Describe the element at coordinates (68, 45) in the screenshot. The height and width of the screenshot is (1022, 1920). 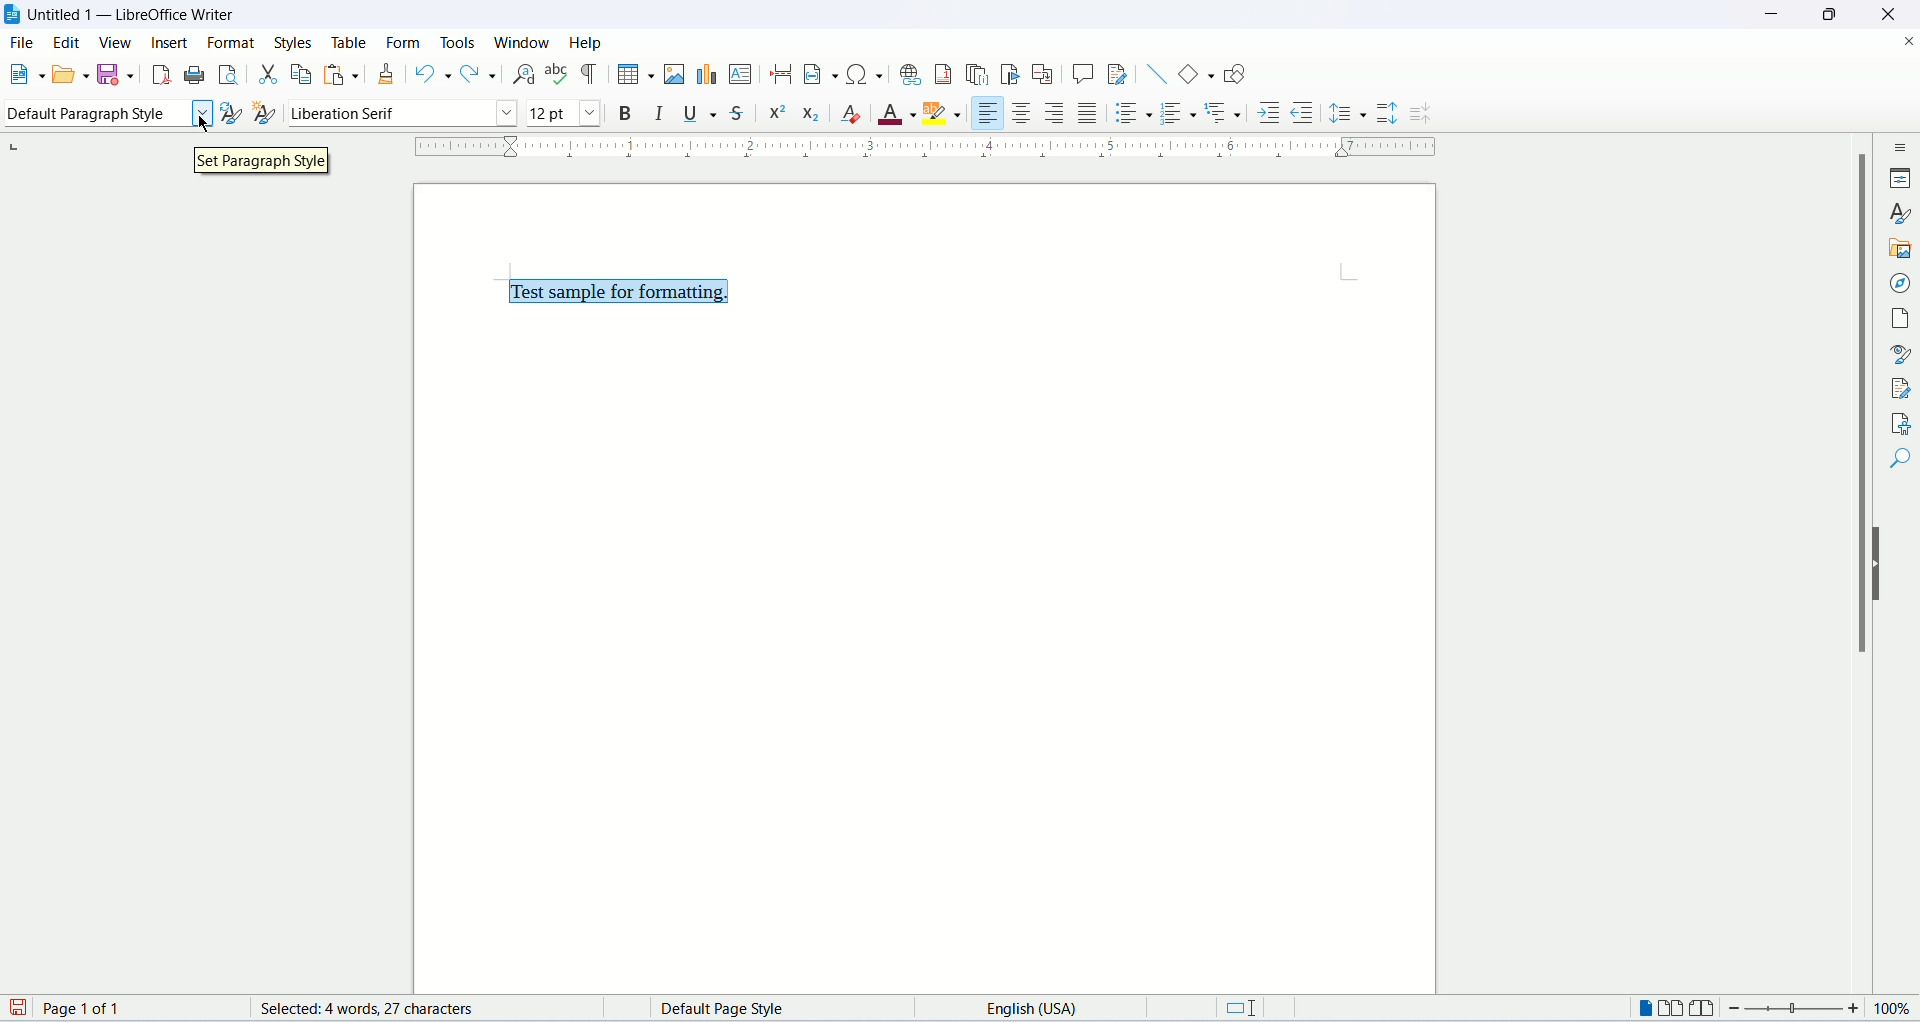
I see `edit` at that location.